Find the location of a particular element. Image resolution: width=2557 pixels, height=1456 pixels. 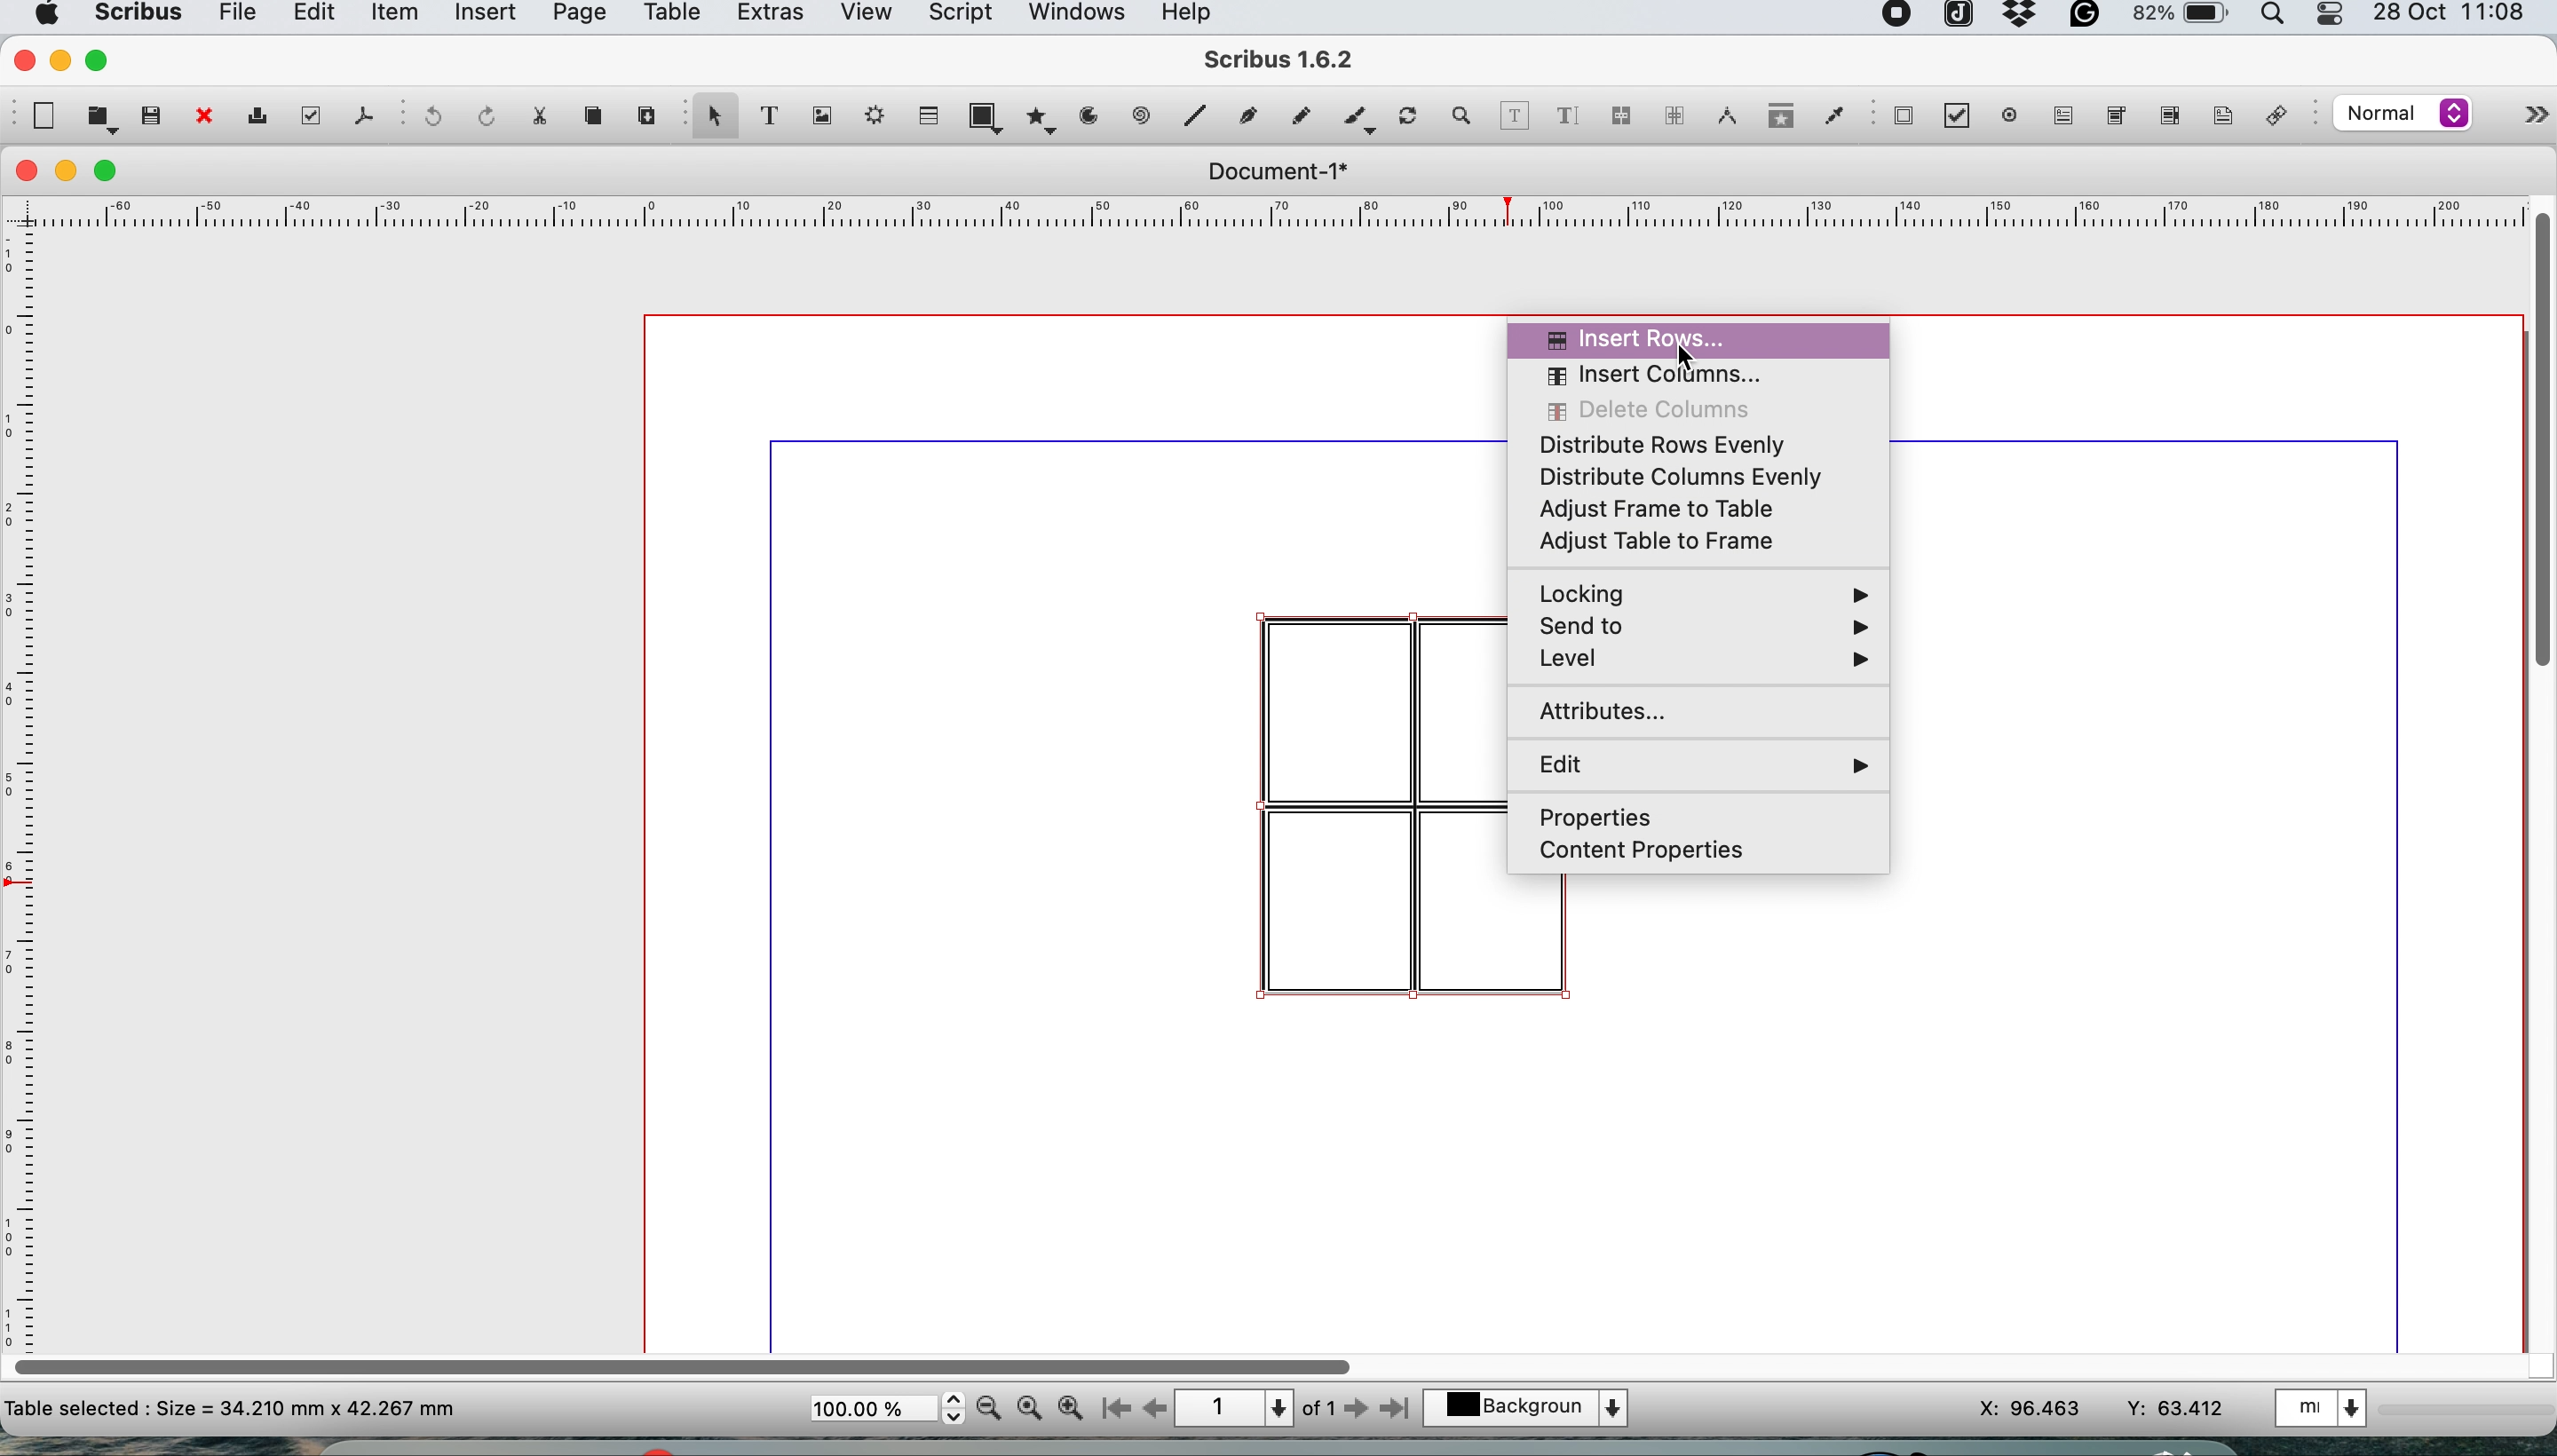

grammarly is located at coordinates (2088, 20).